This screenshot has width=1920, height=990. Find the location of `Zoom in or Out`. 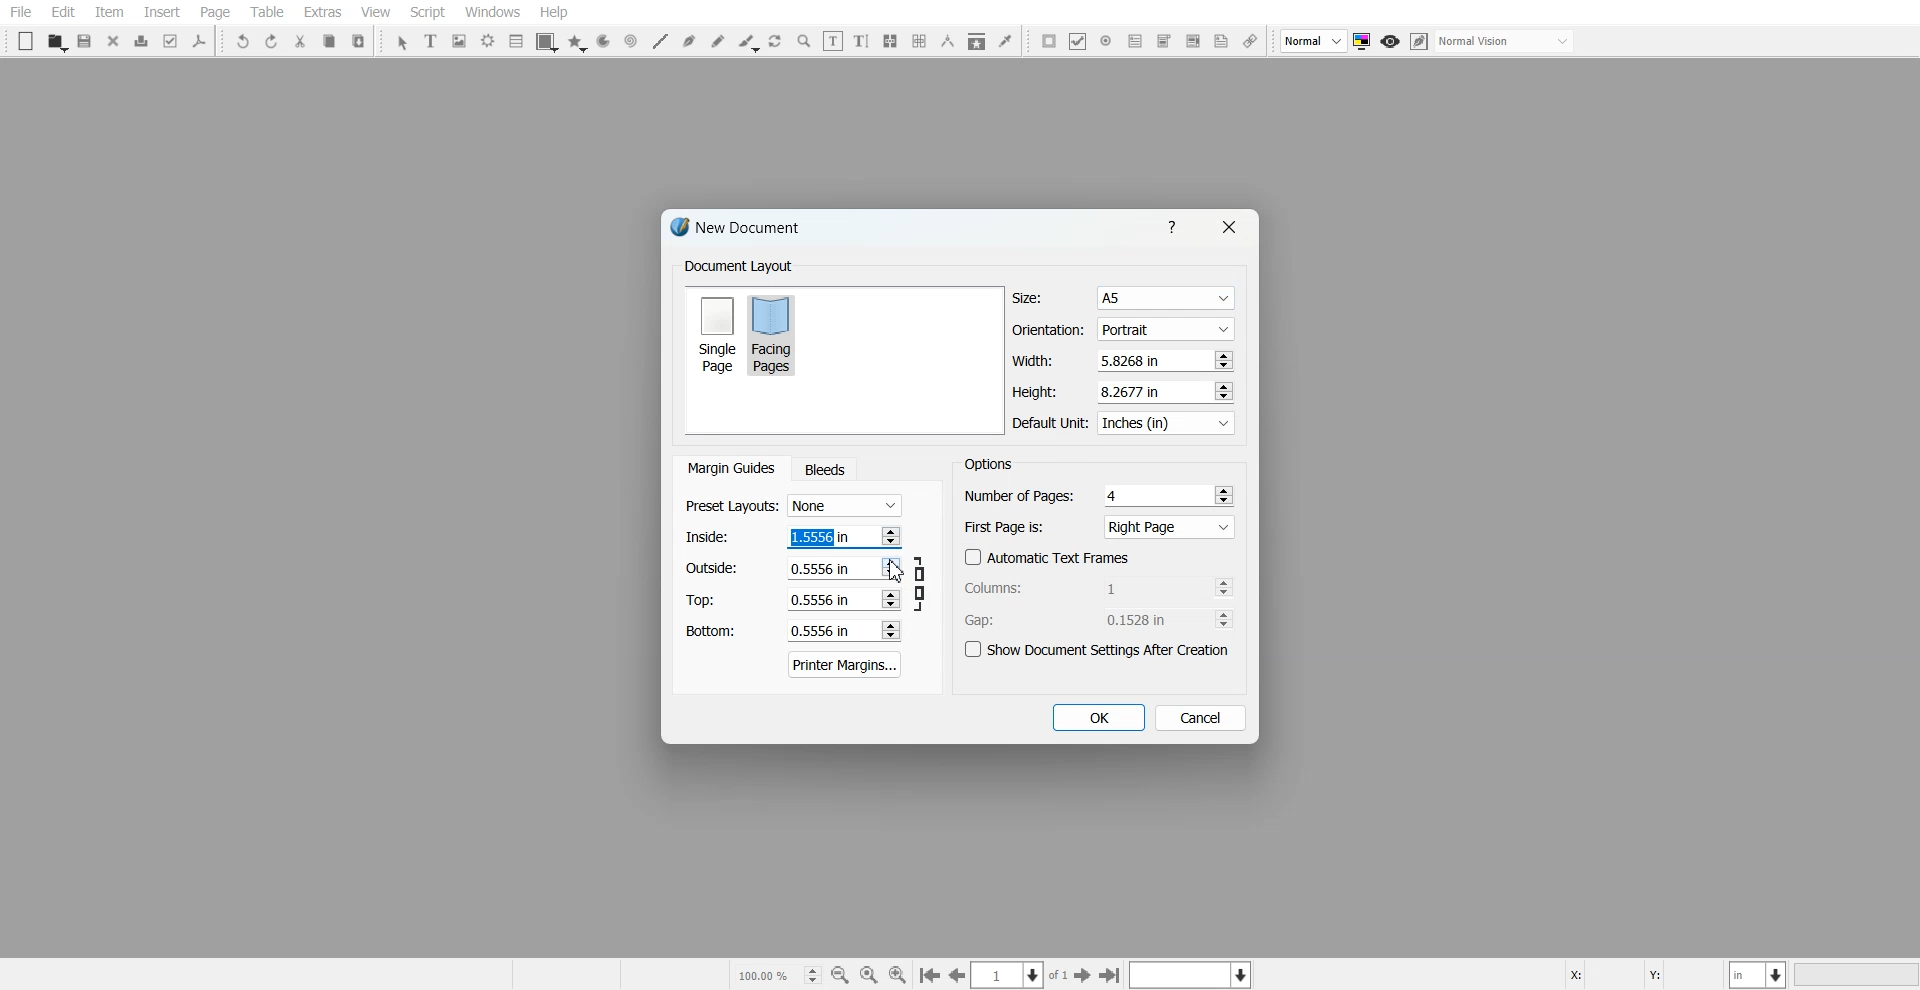

Zoom in or Out is located at coordinates (804, 41).